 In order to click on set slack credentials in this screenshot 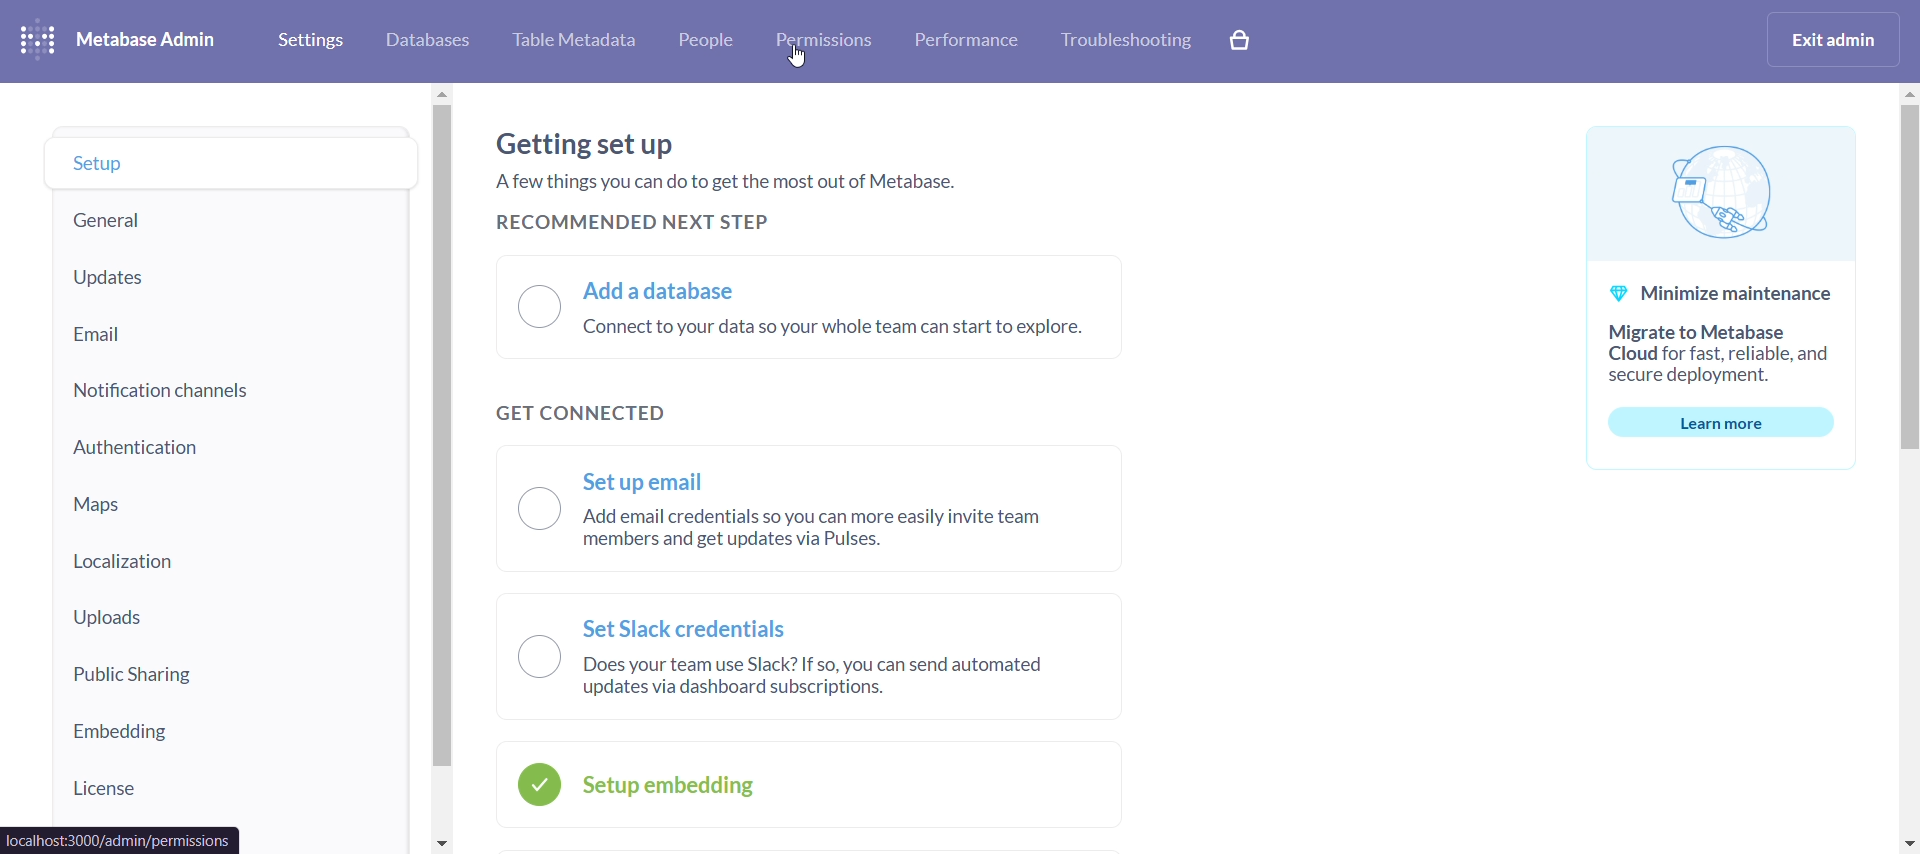, I will do `click(804, 655)`.